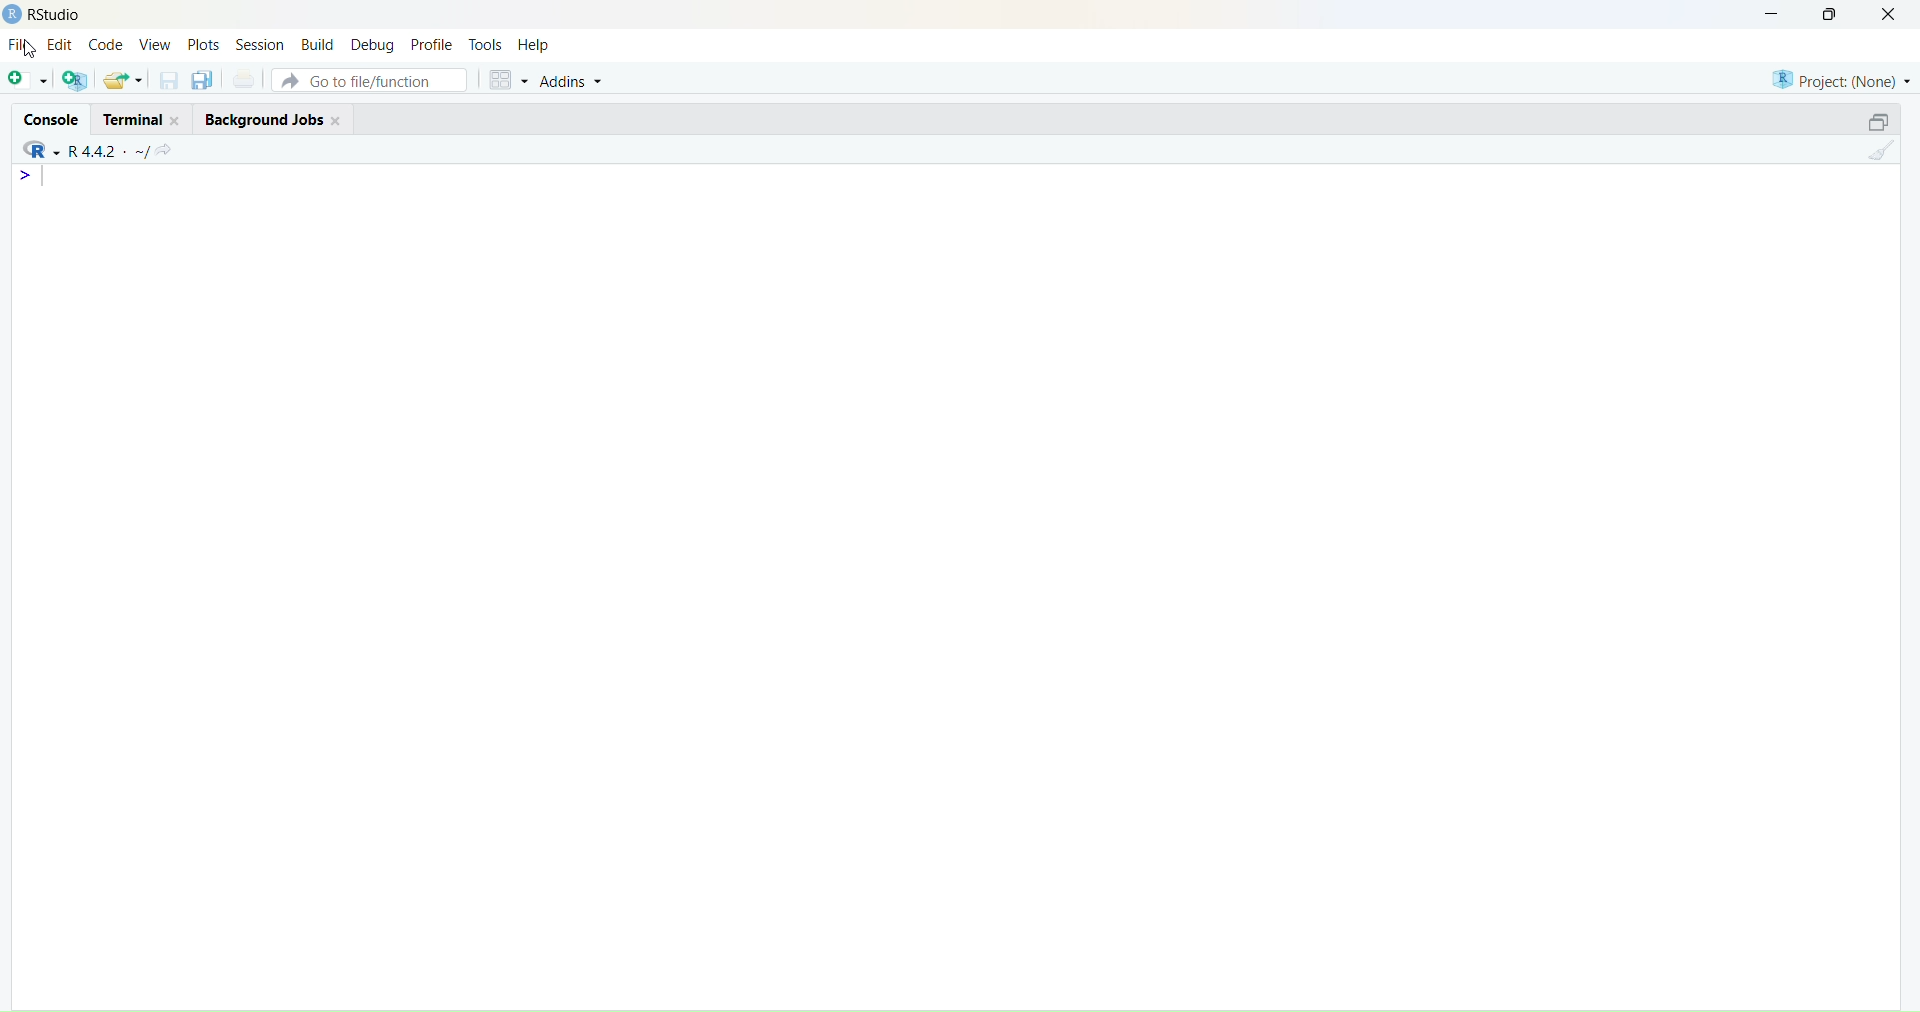 The image size is (1920, 1012). Describe the element at coordinates (107, 46) in the screenshot. I see `Code` at that location.